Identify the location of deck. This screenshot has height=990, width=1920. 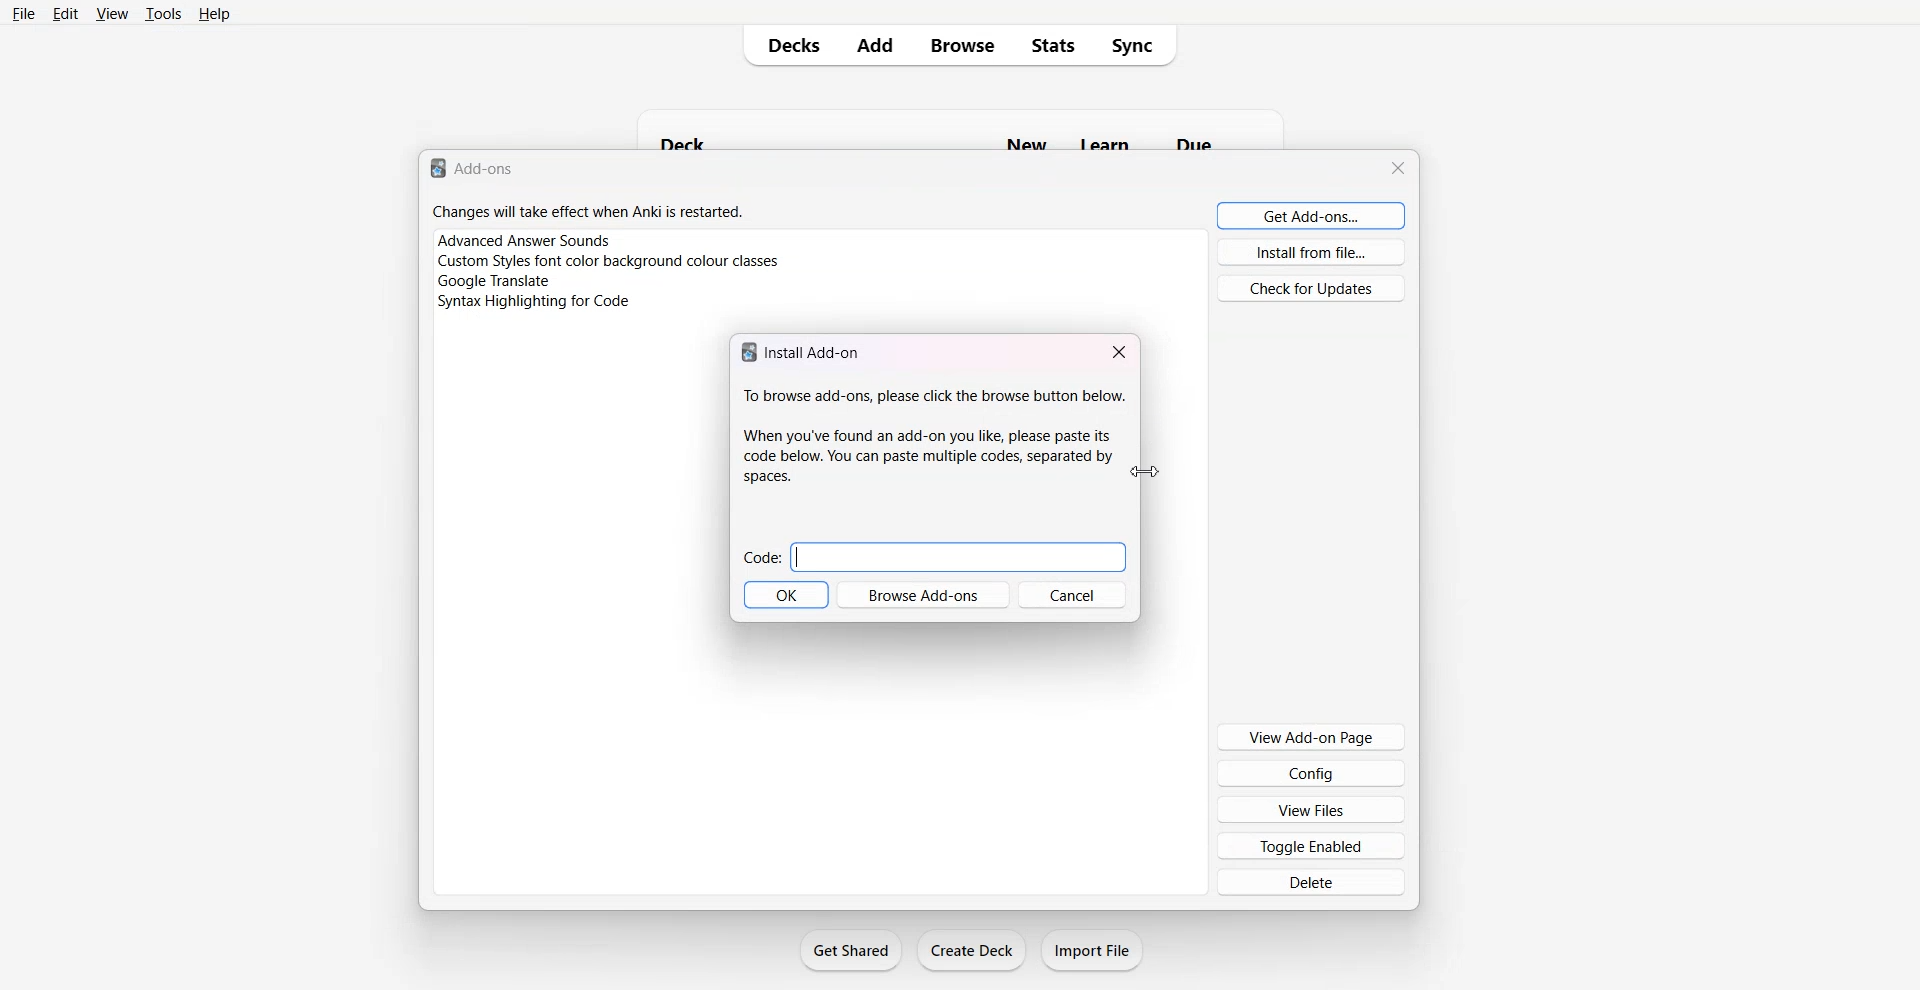
(716, 139).